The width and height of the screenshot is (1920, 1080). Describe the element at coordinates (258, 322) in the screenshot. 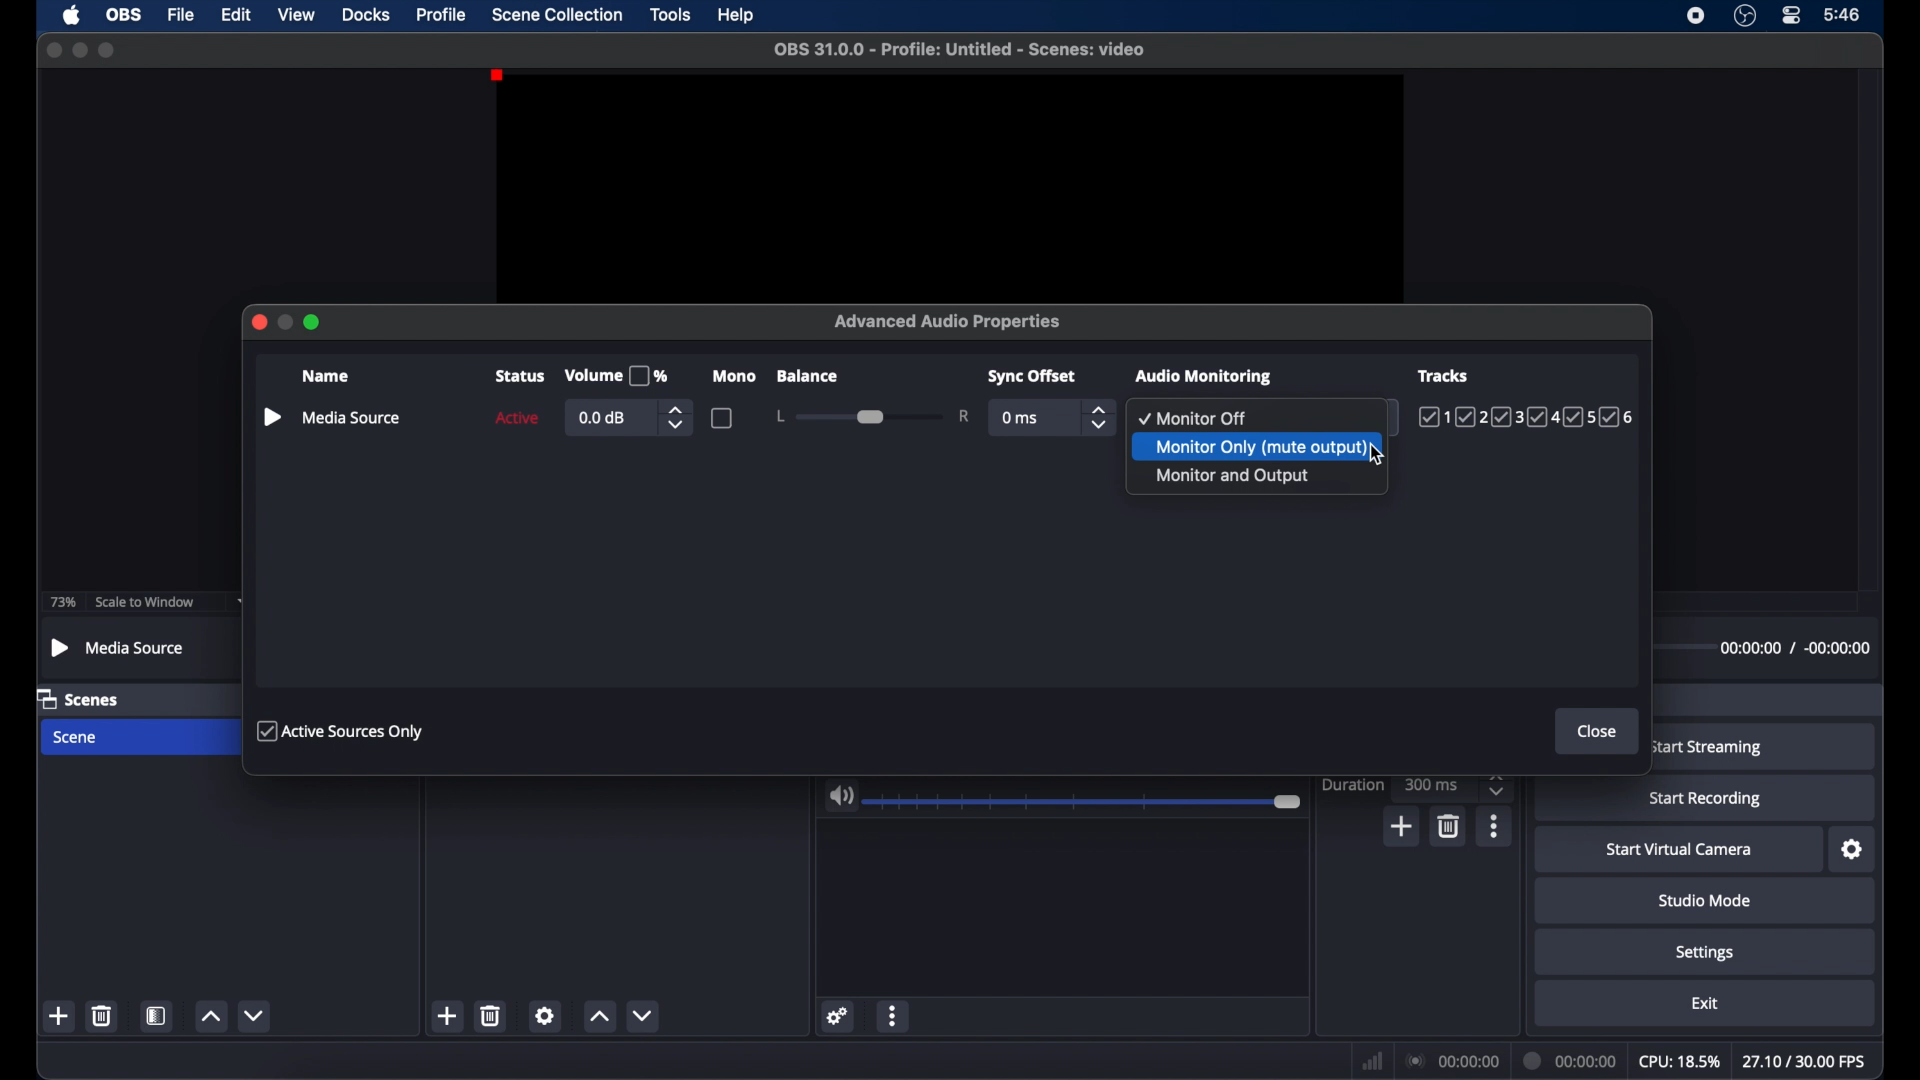

I see `close` at that location.